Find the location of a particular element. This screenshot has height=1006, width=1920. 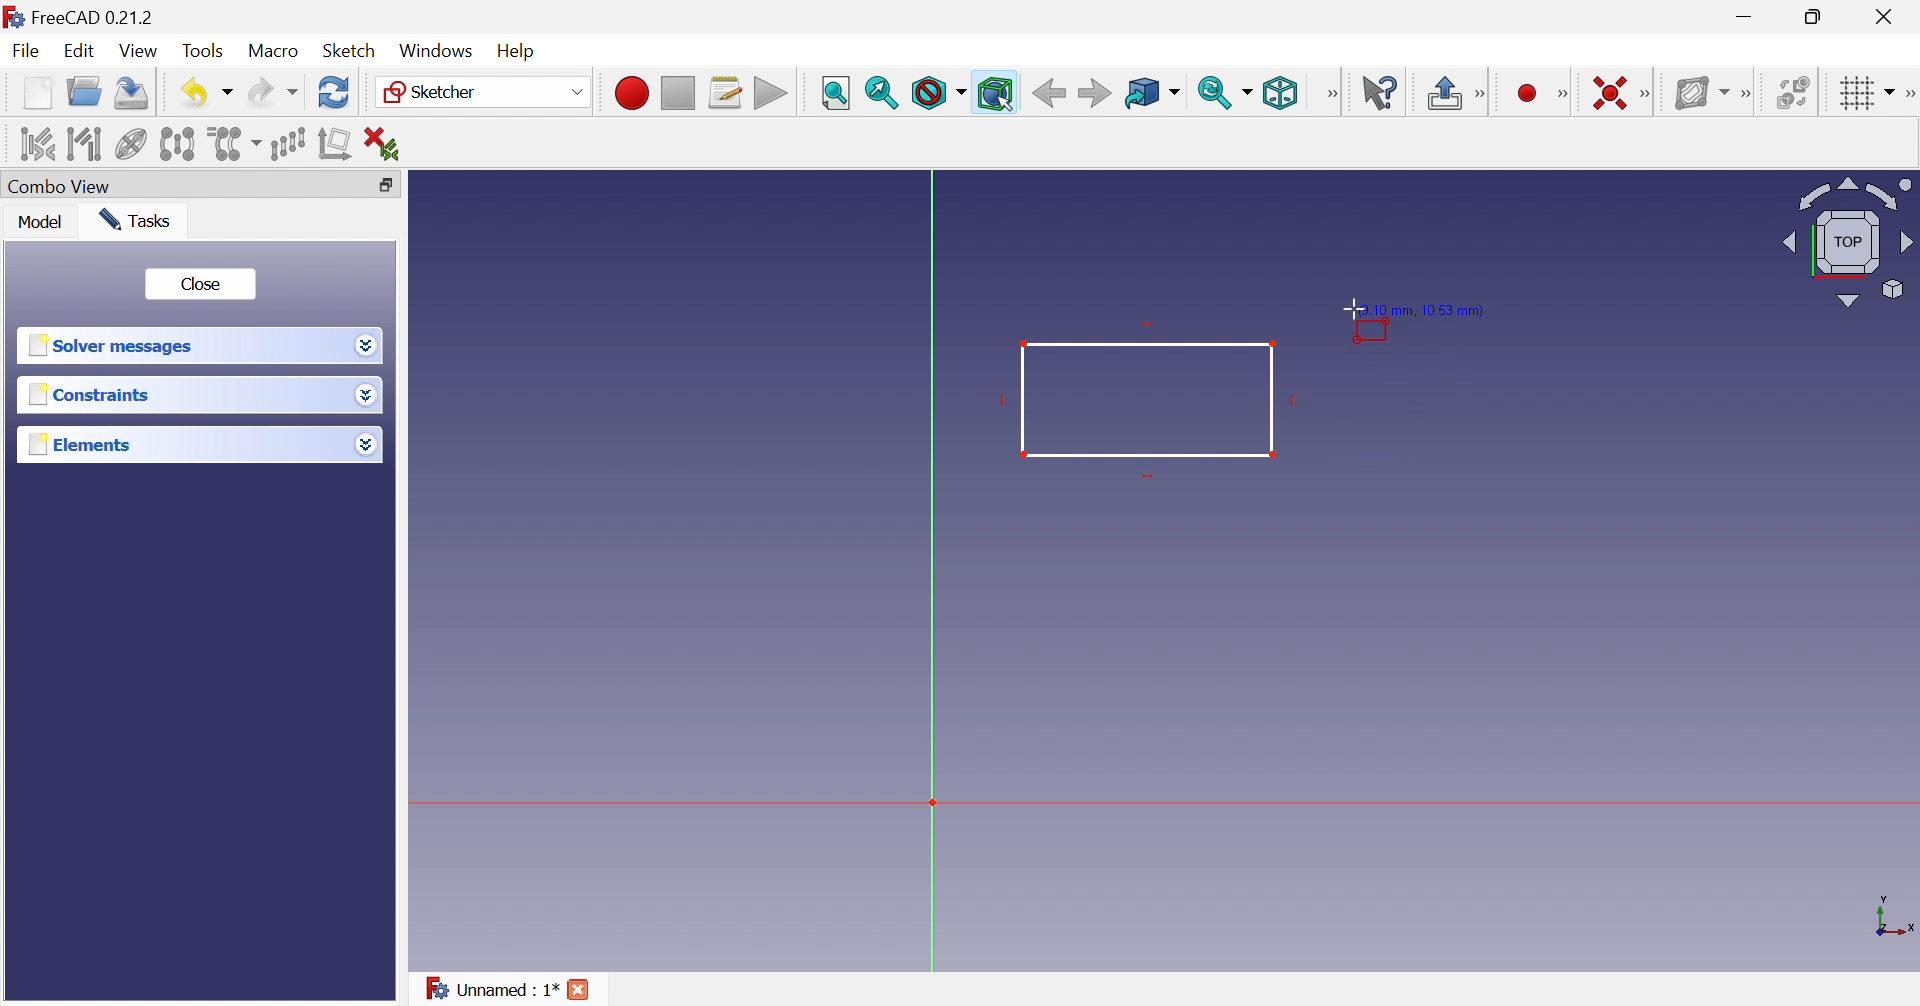

Sketcher geometries is located at coordinates (1566, 95).